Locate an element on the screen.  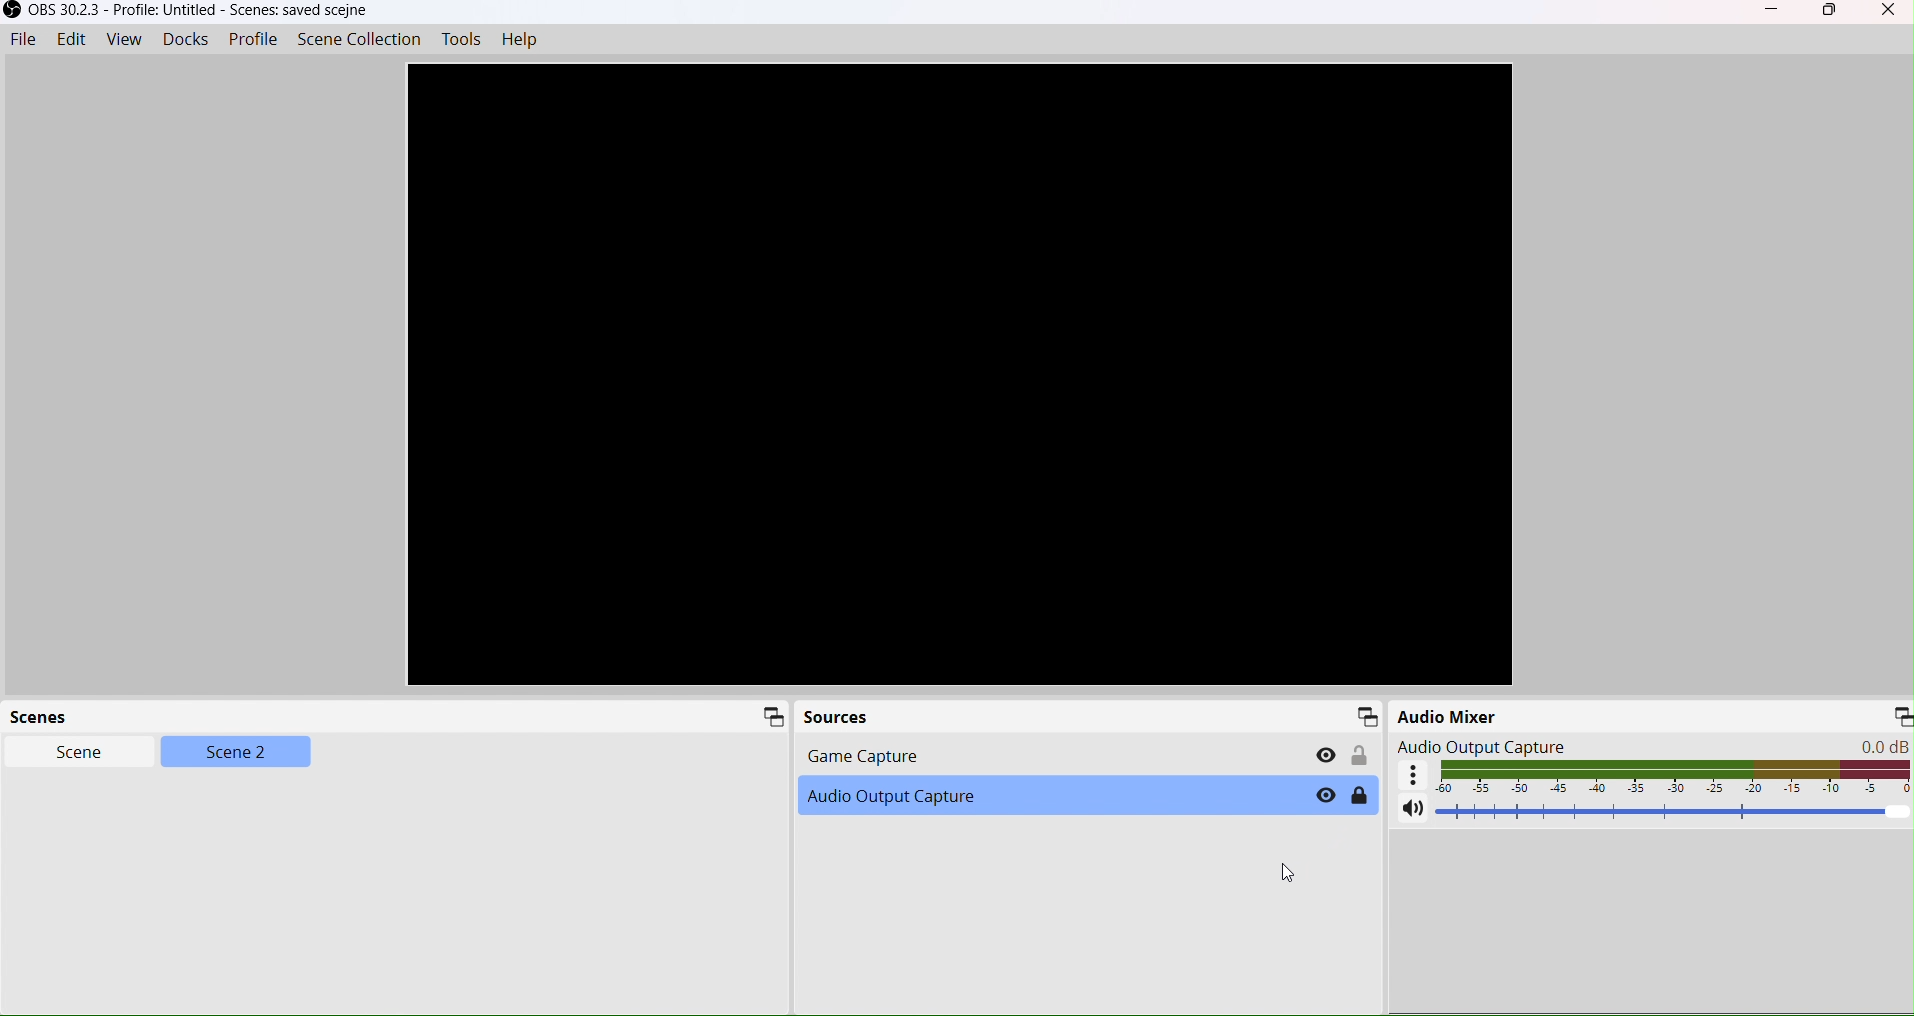
Hide is located at coordinates (1315, 796).